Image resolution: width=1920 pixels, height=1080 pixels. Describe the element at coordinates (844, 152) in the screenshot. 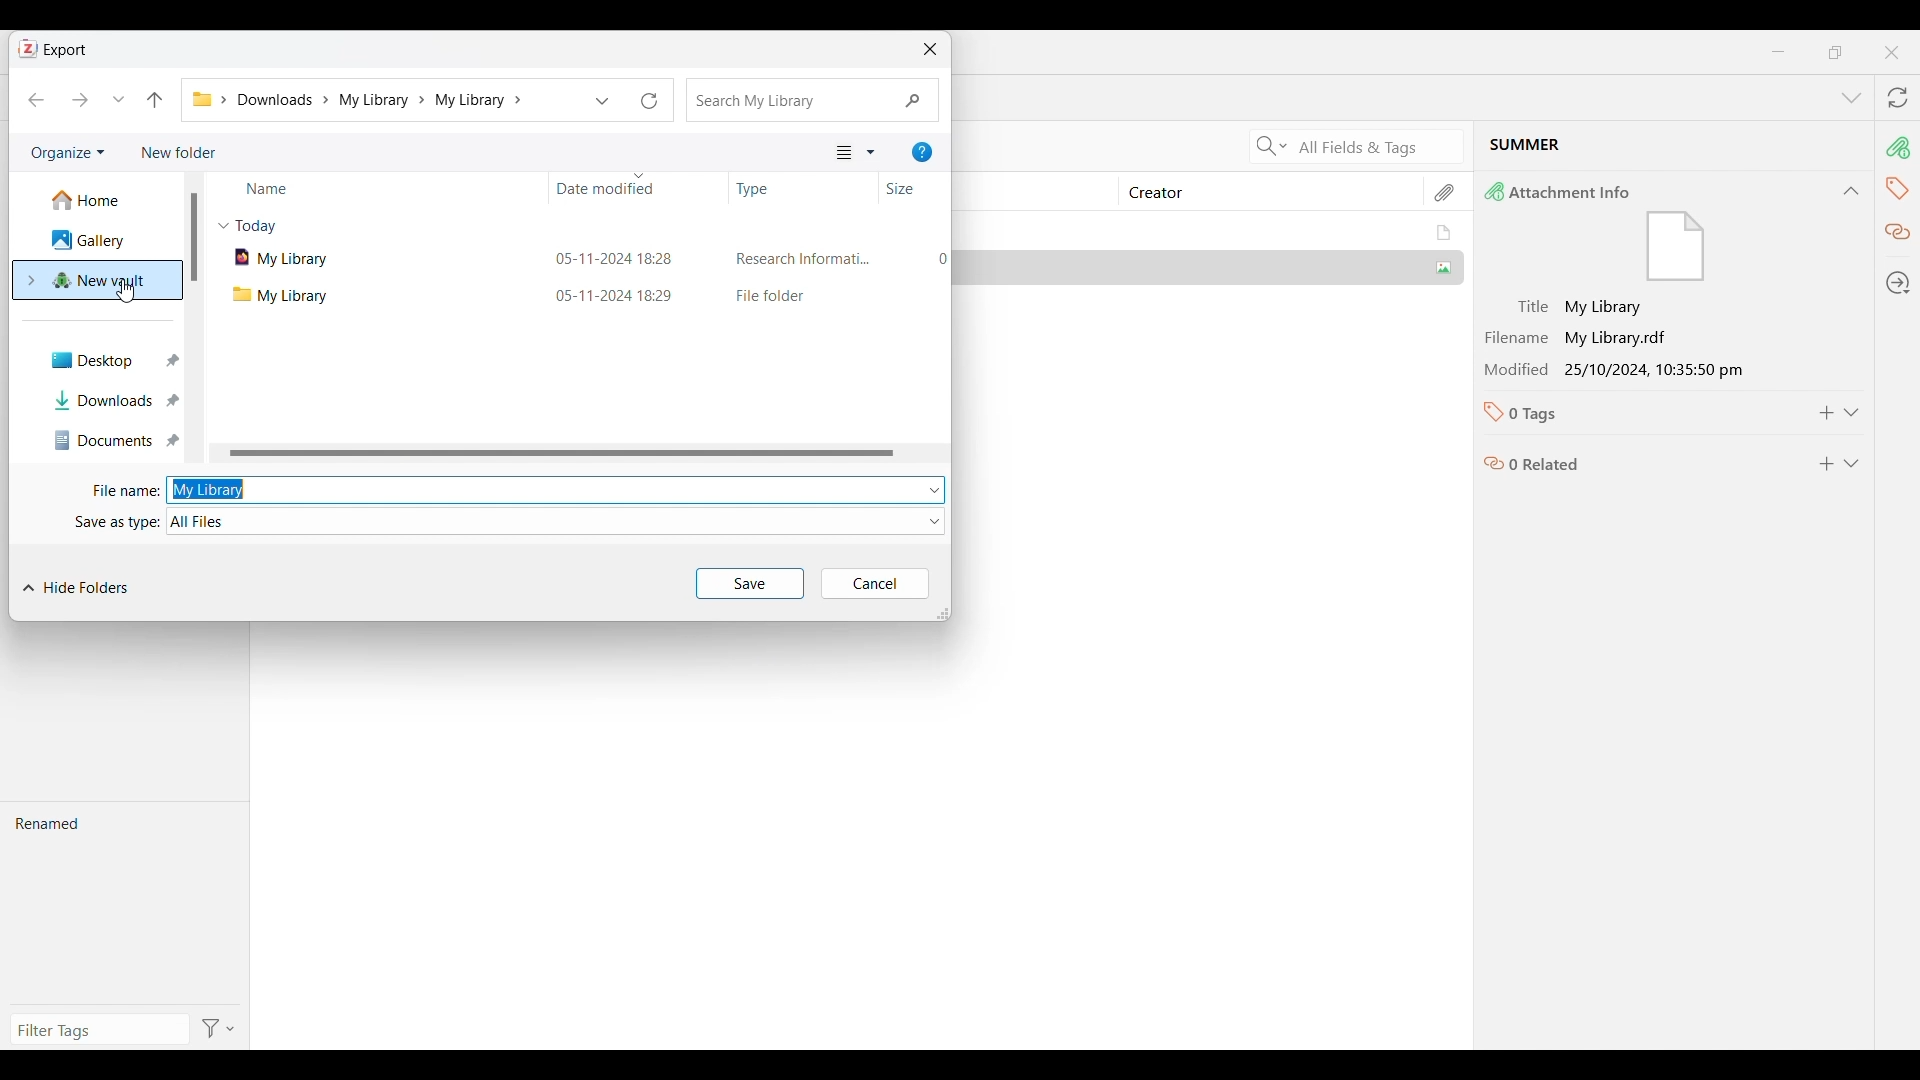

I see `Selected view ` at that location.